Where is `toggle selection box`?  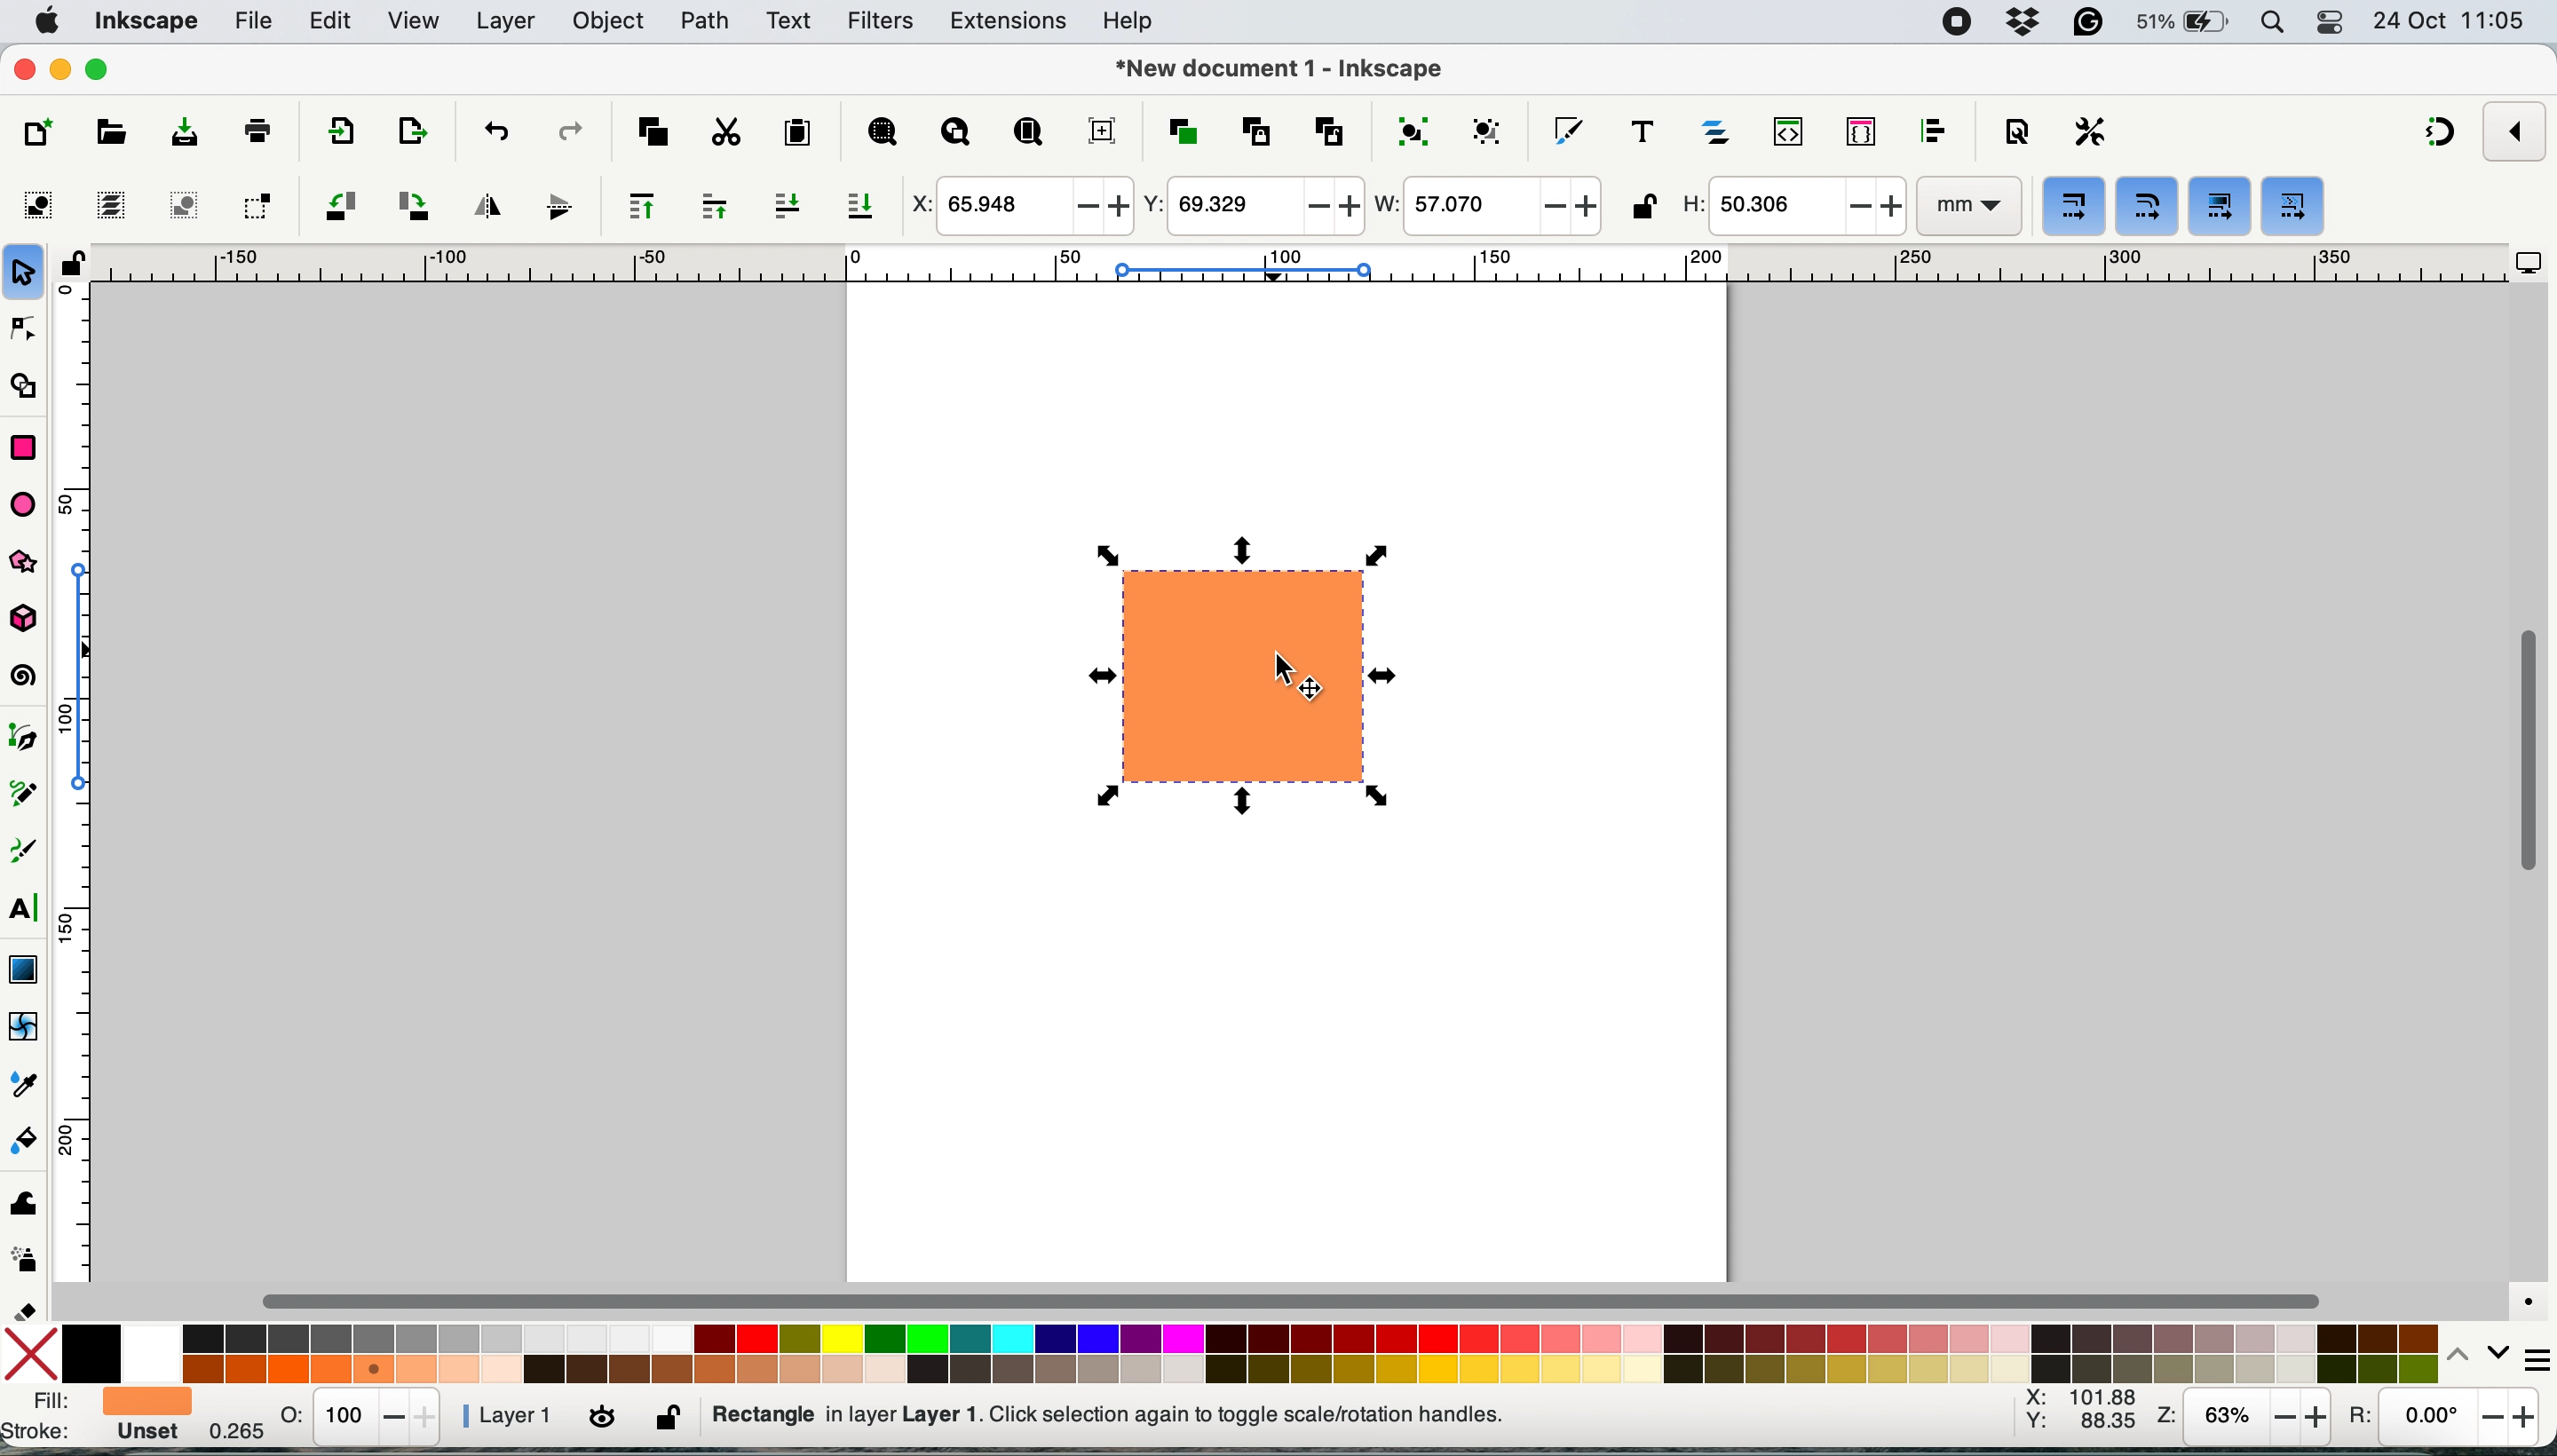 toggle selection box is located at coordinates (256, 204).